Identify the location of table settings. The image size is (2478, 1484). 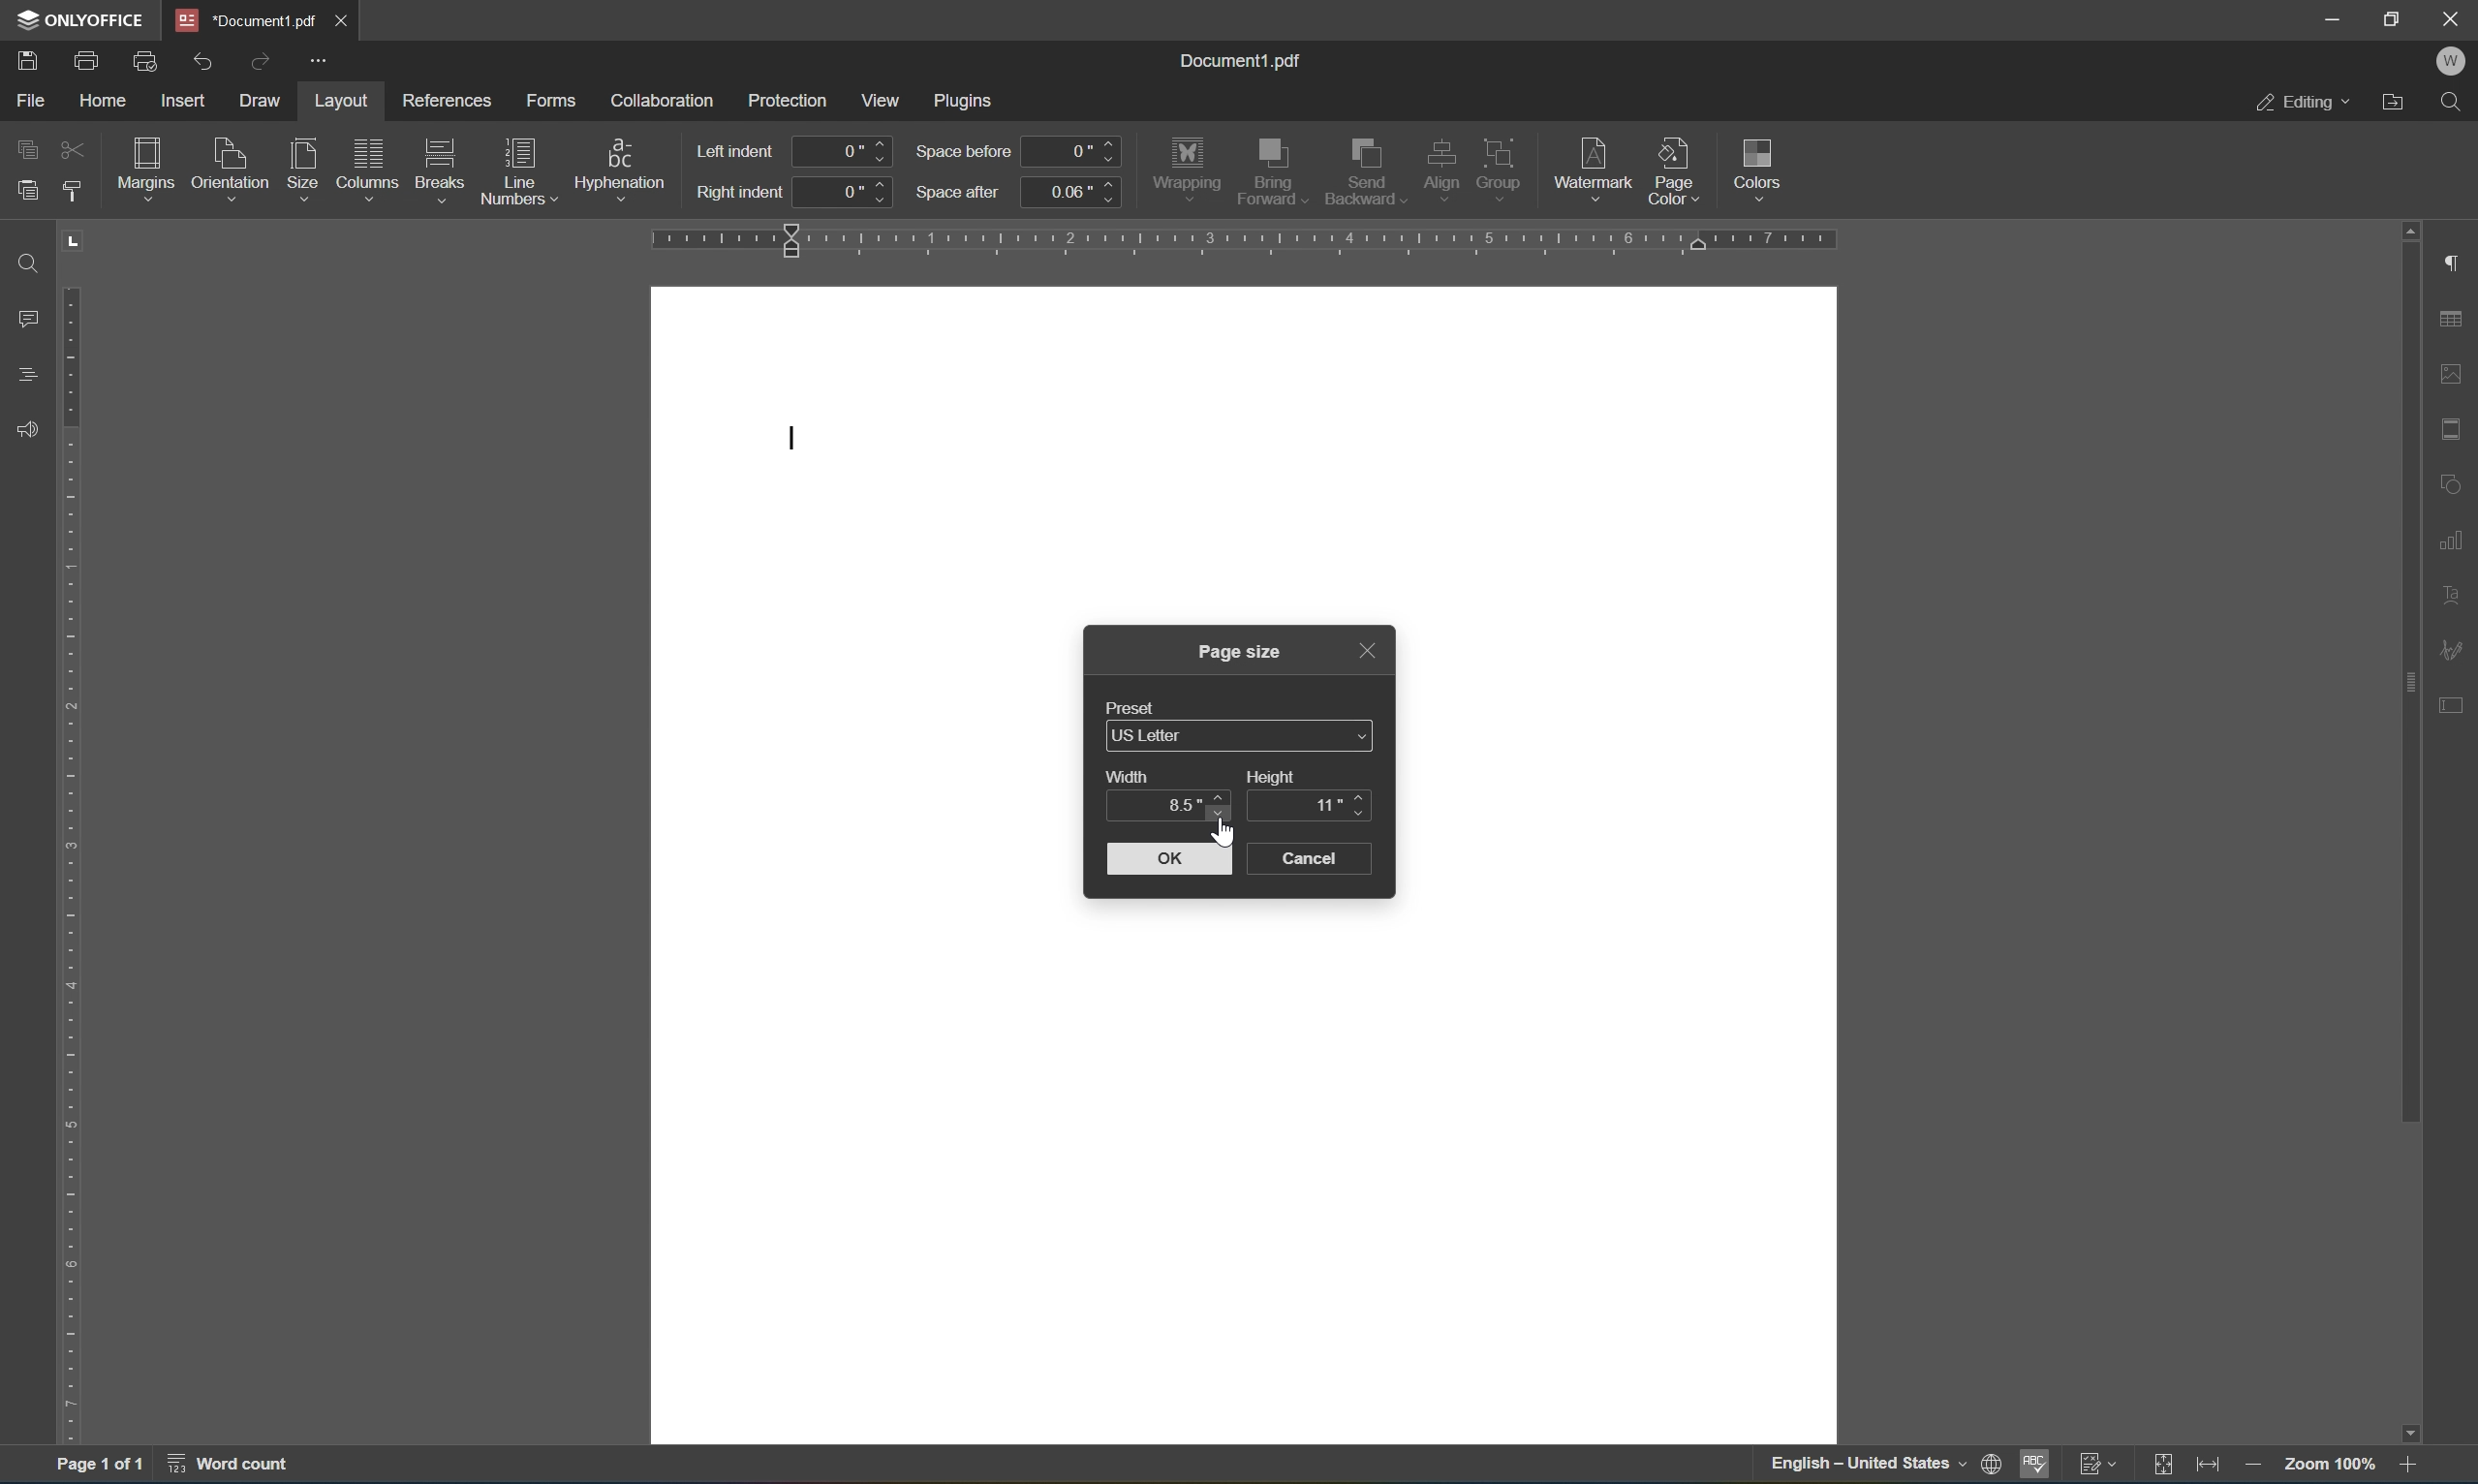
(2453, 319).